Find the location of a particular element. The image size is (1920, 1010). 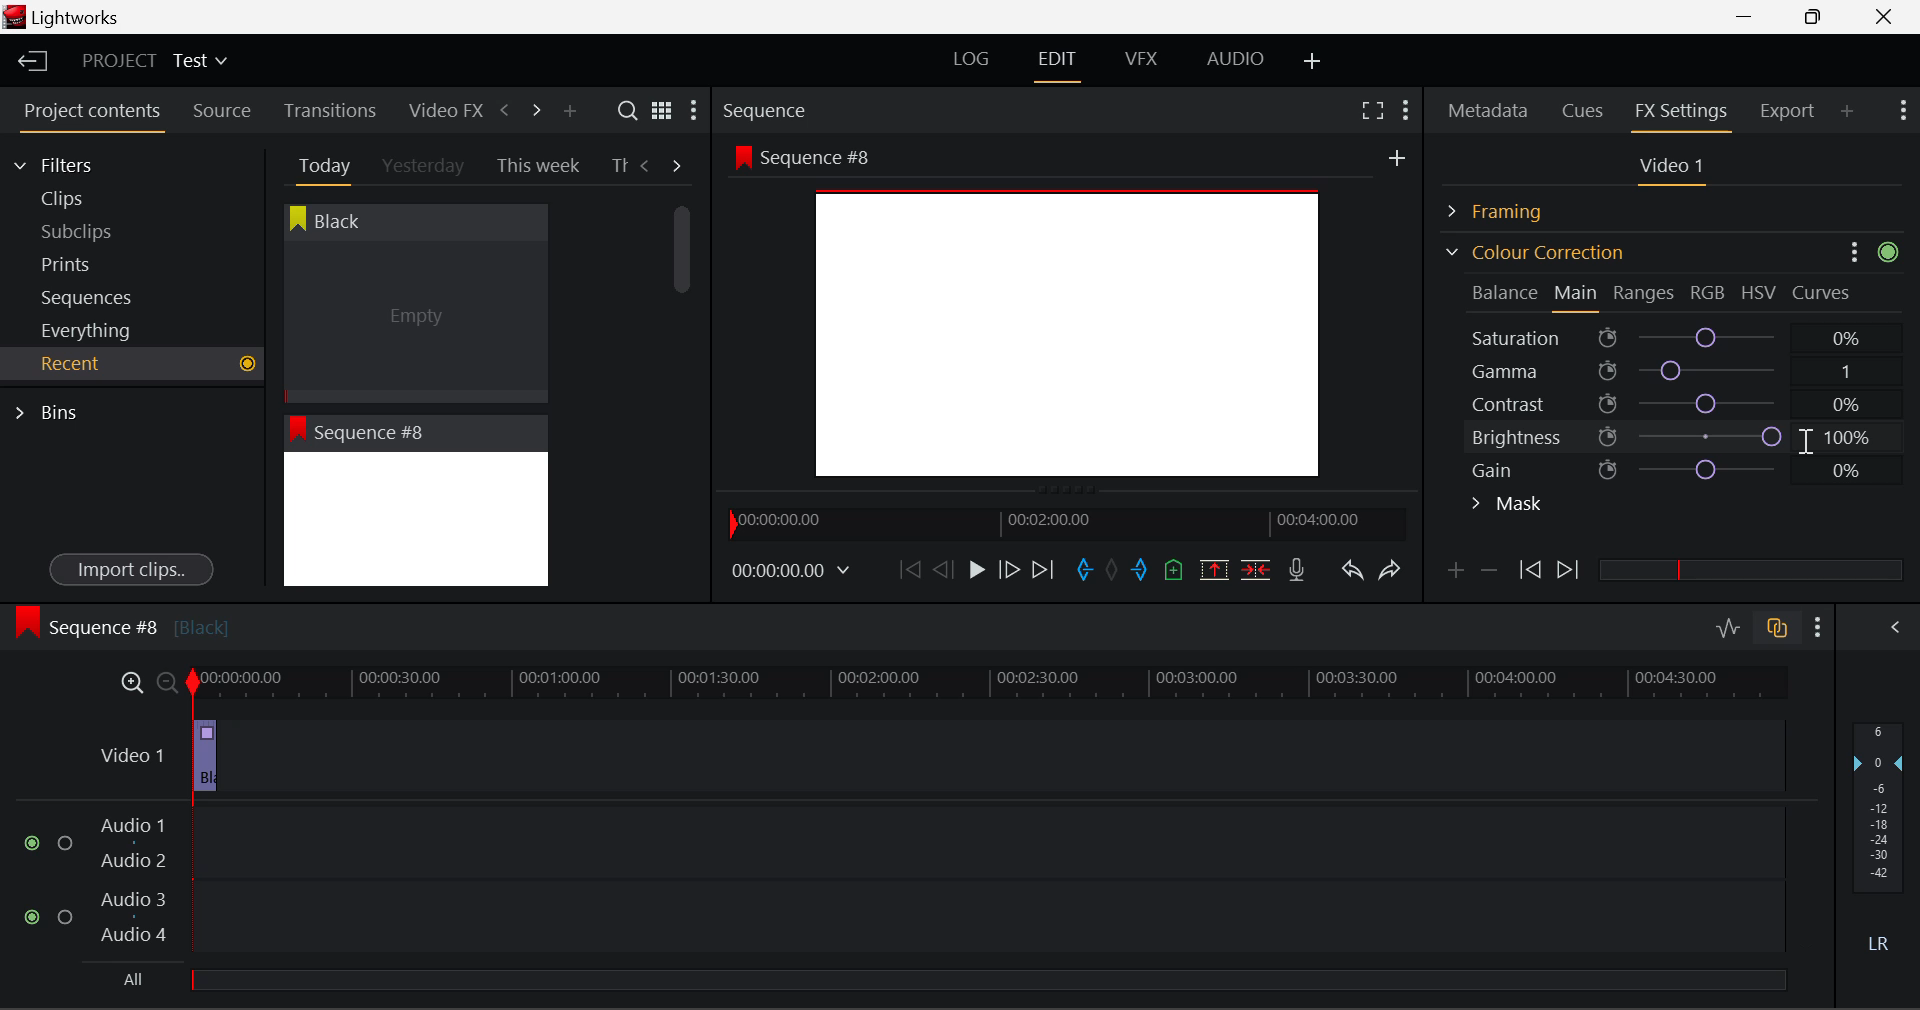

LOG Layout is located at coordinates (970, 58).